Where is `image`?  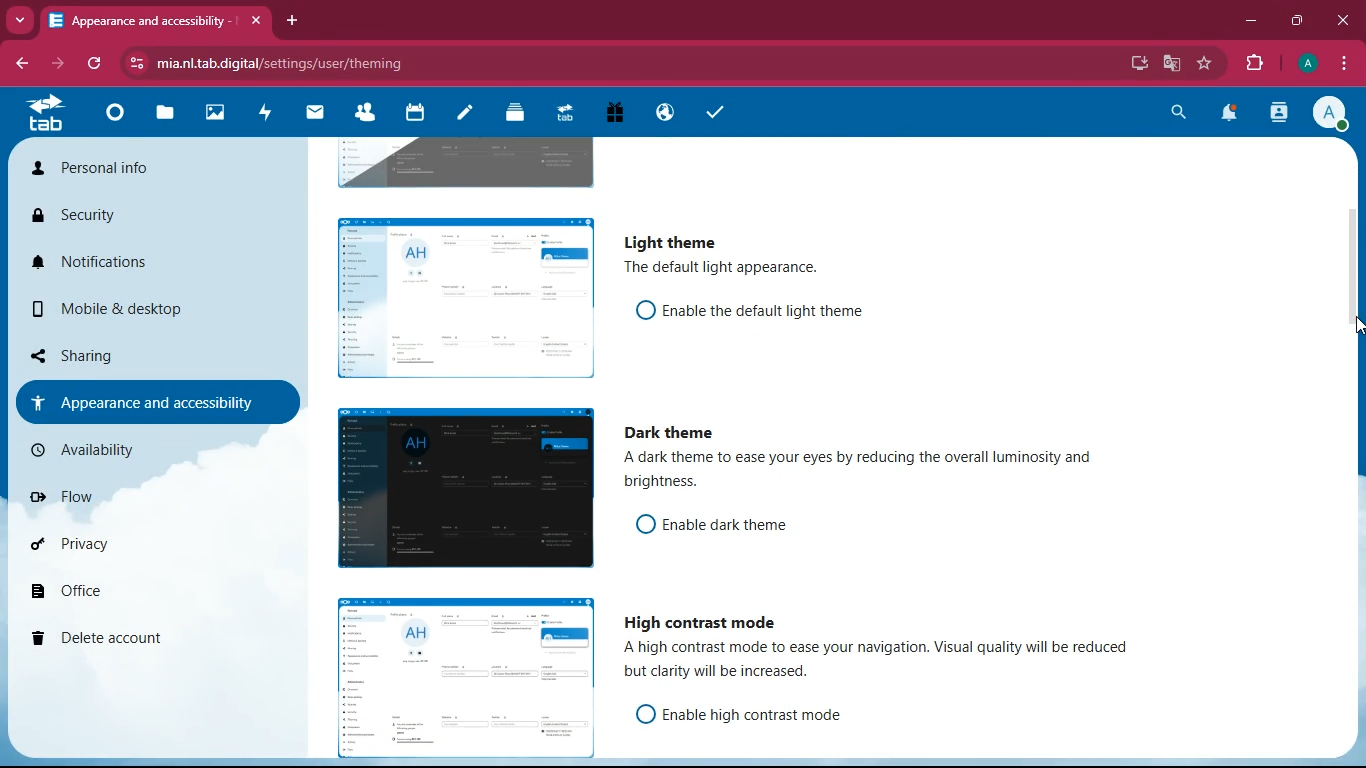 image is located at coordinates (464, 161).